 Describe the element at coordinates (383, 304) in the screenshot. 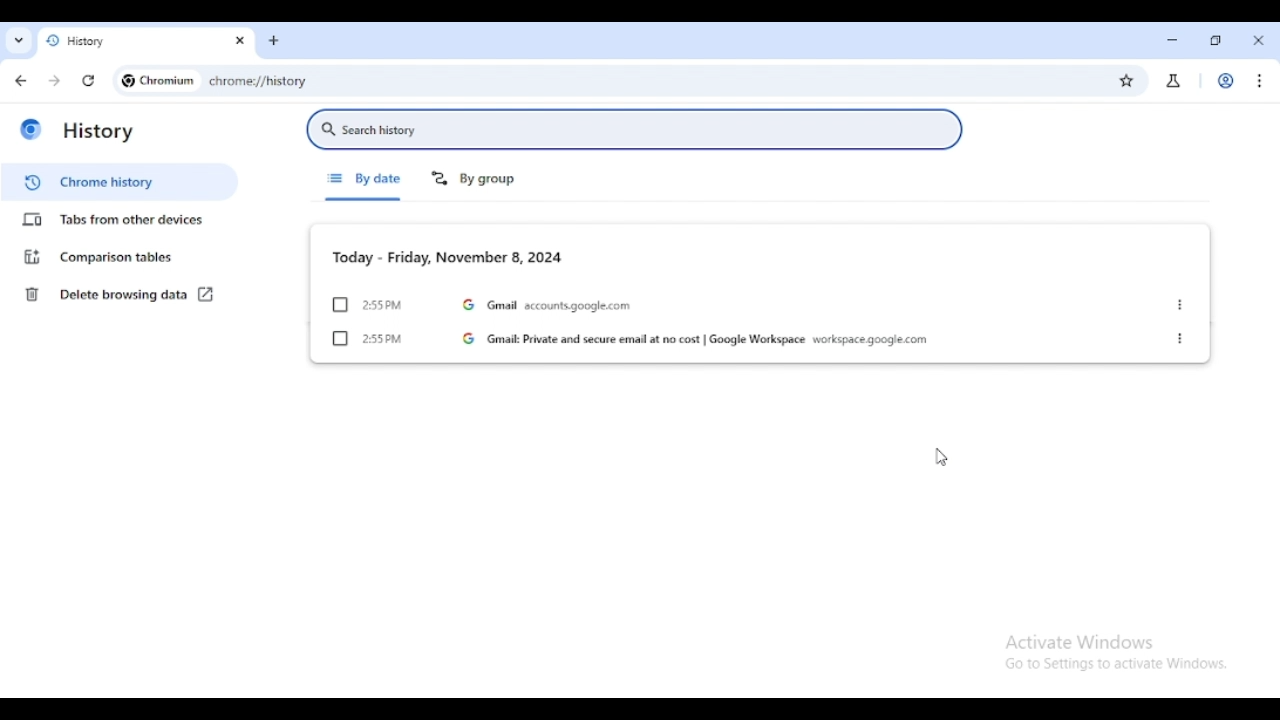

I see `2:55 PM` at that location.